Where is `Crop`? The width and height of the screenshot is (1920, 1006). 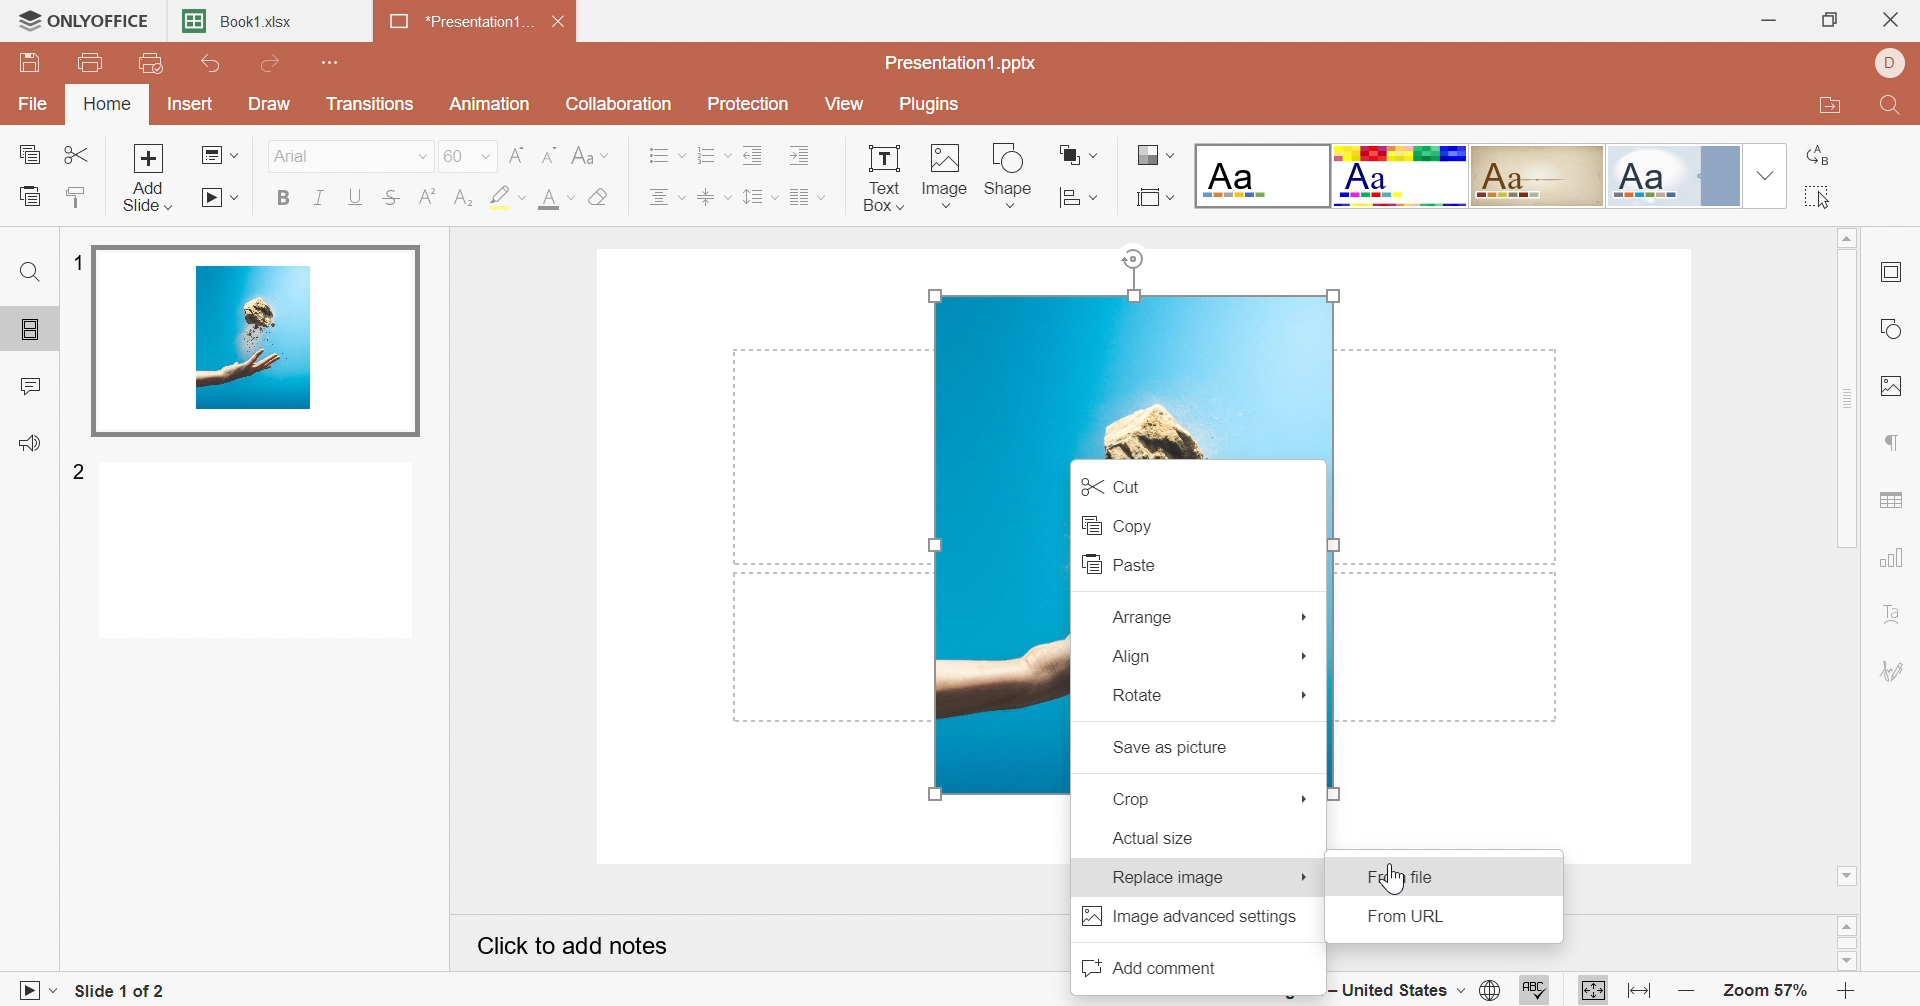
Crop is located at coordinates (1139, 799).